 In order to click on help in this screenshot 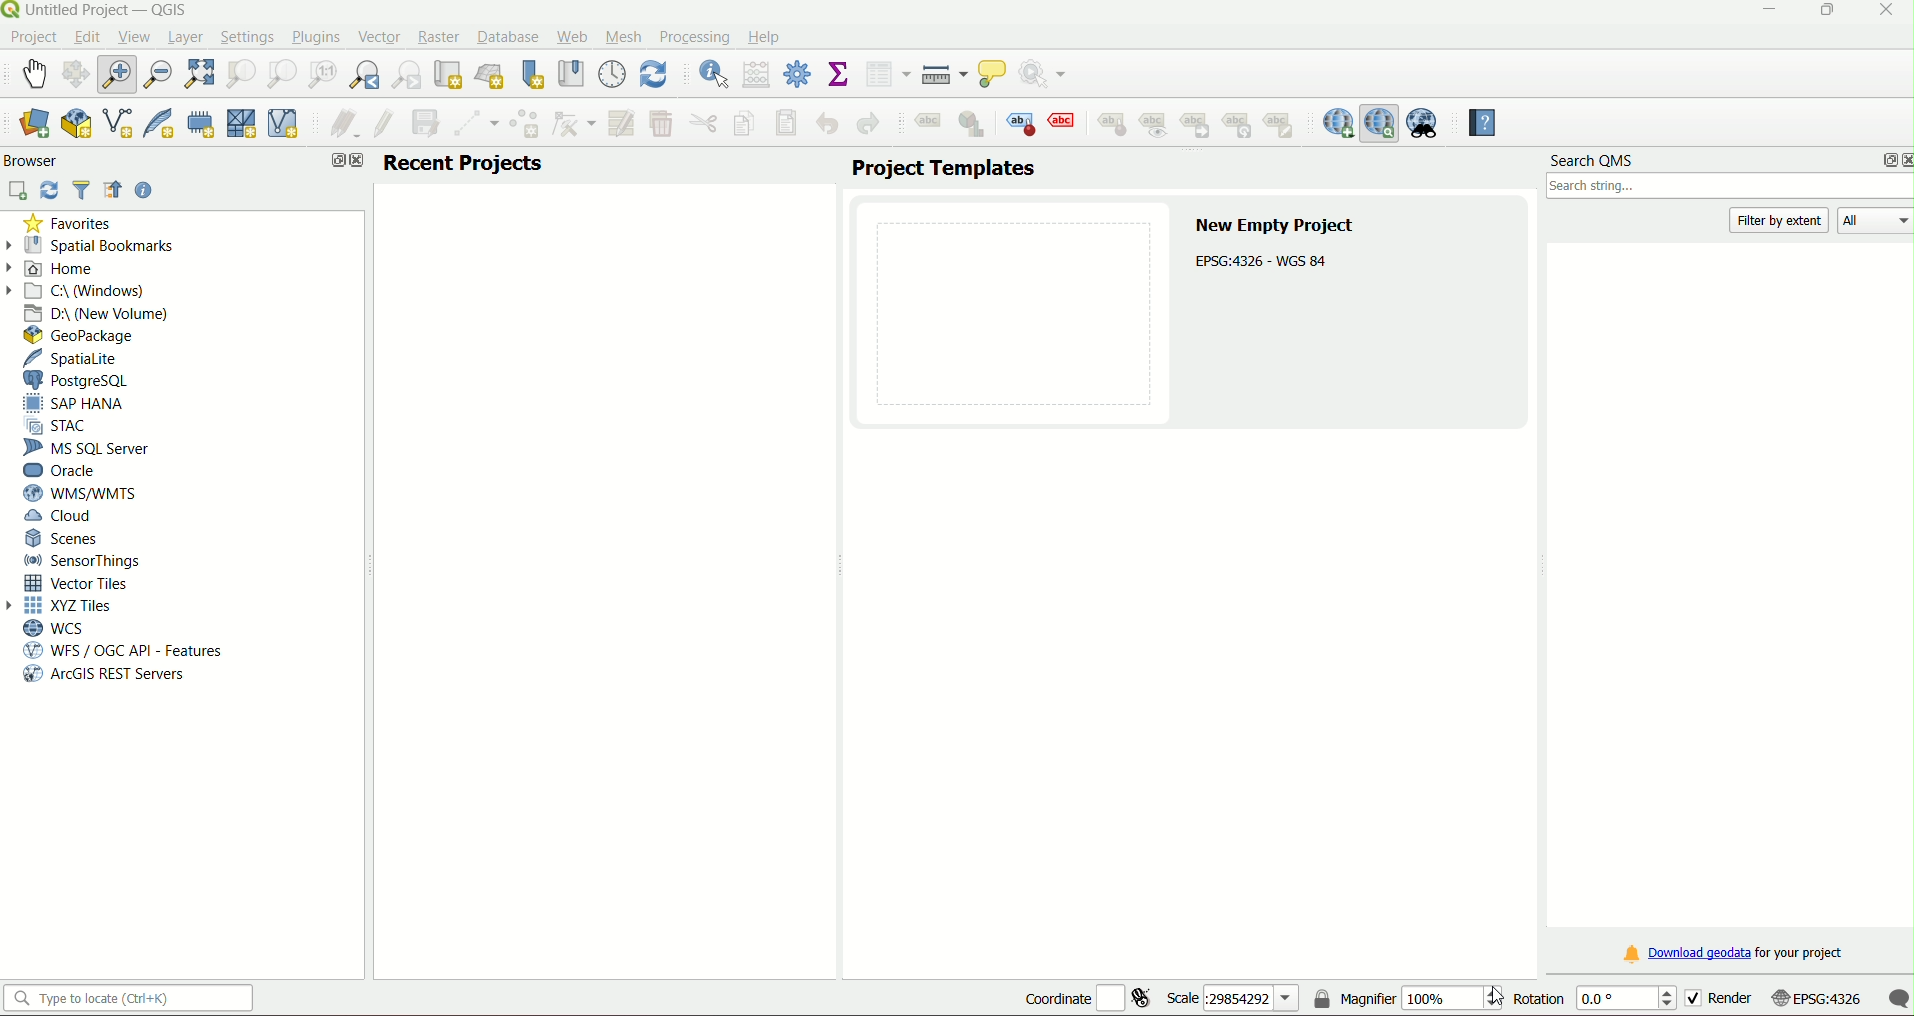, I will do `click(766, 37)`.